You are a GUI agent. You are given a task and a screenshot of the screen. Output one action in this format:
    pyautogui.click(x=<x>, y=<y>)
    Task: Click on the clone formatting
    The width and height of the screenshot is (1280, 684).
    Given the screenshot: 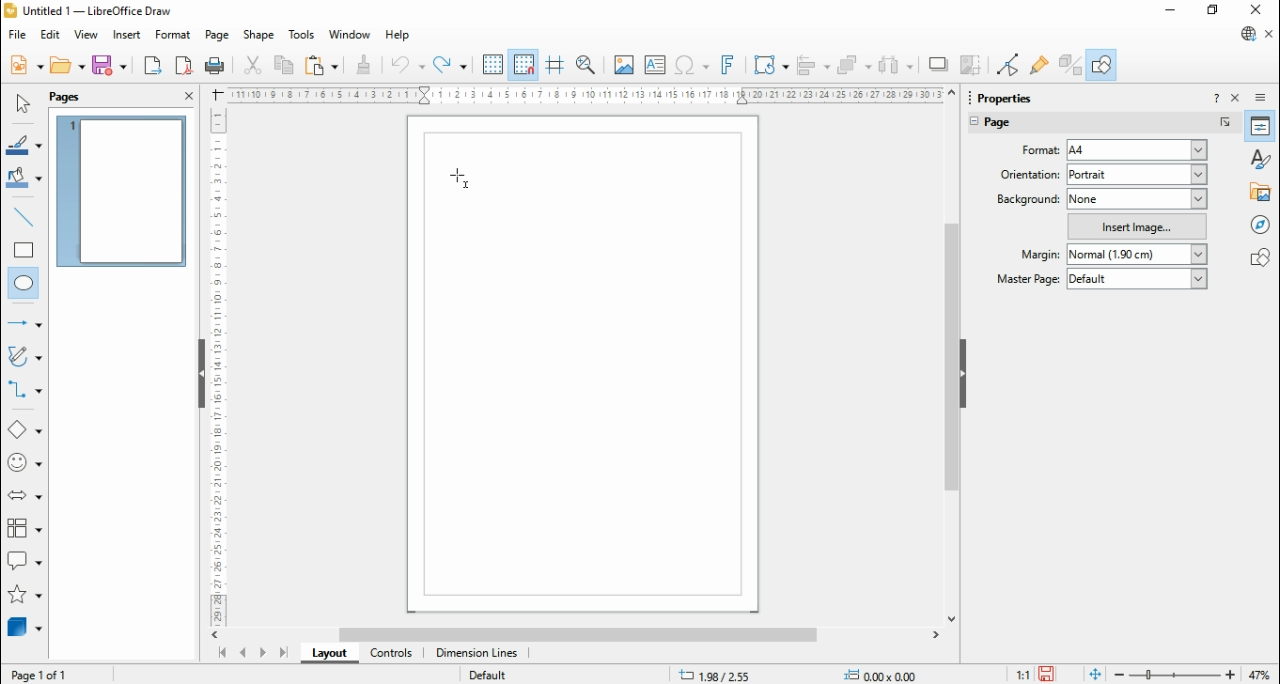 What is the action you would take?
    pyautogui.click(x=364, y=64)
    